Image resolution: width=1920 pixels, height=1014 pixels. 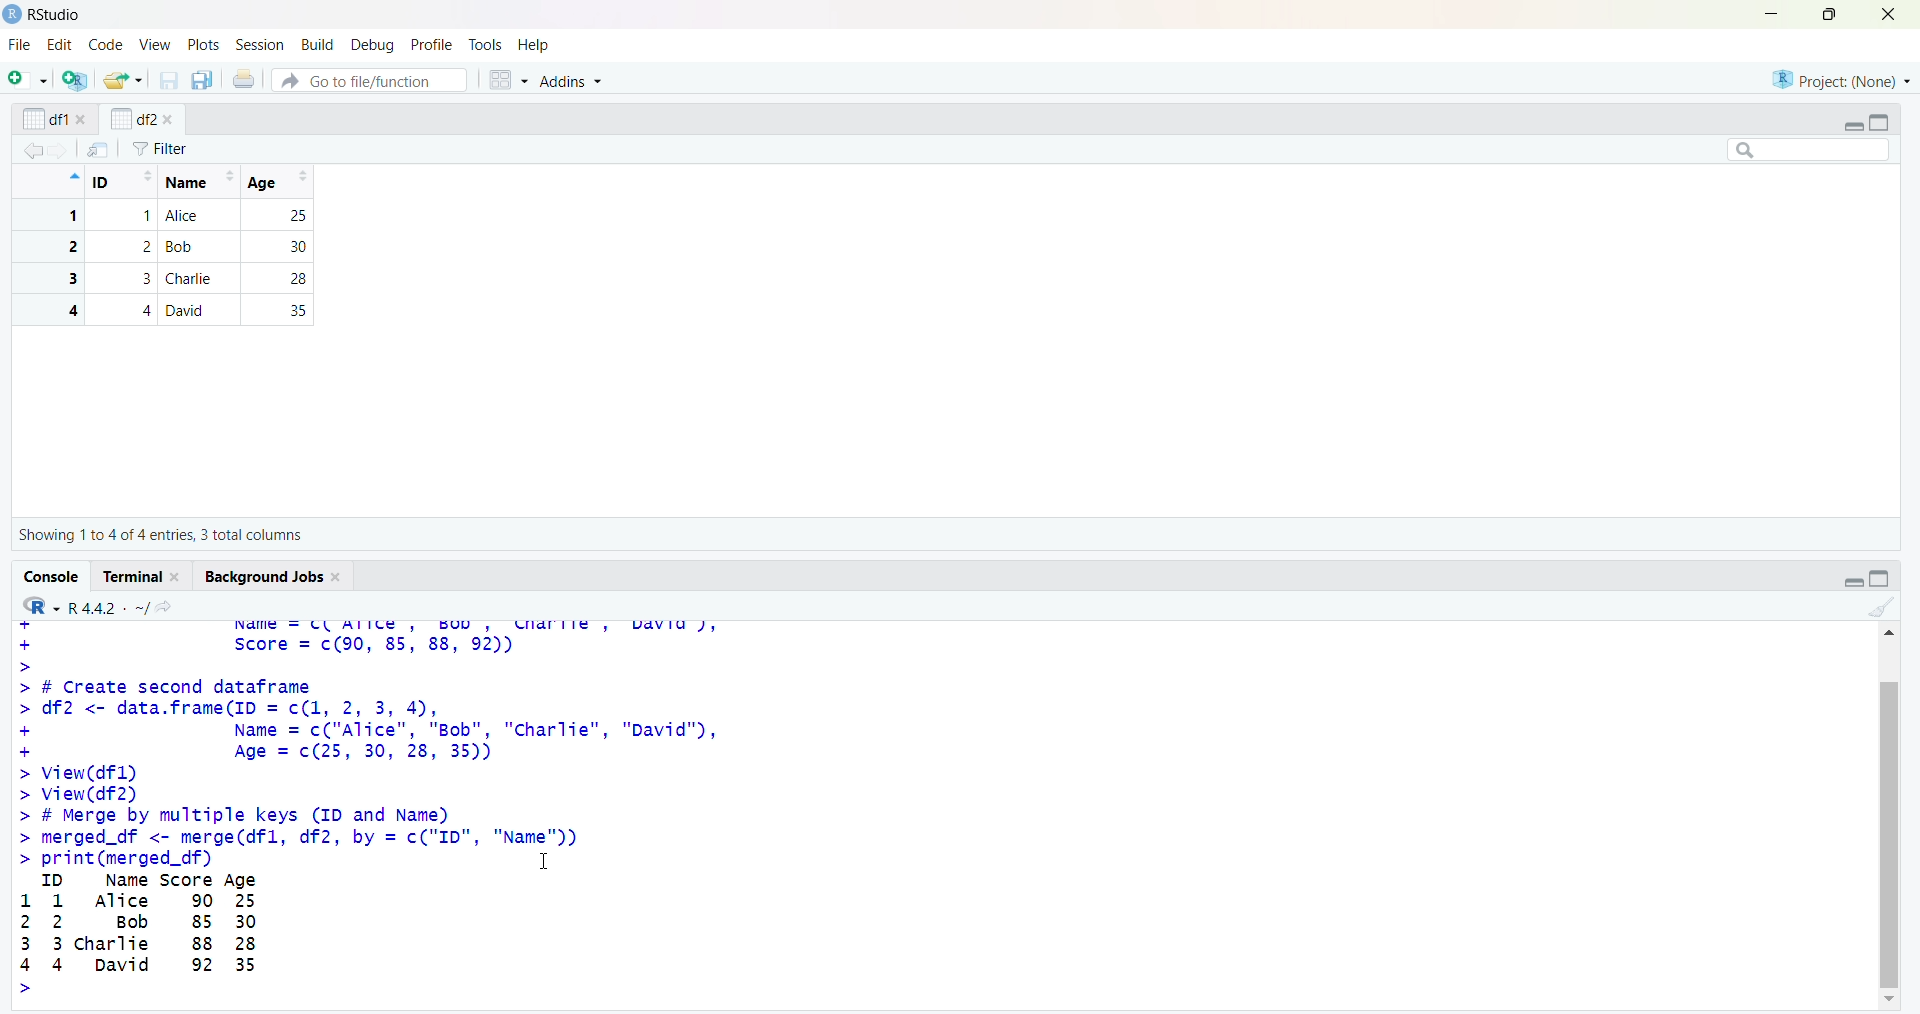 I want to click on Showing 1 to 4 of 4 entries, 3 total columns, so click(x=160, y=535).